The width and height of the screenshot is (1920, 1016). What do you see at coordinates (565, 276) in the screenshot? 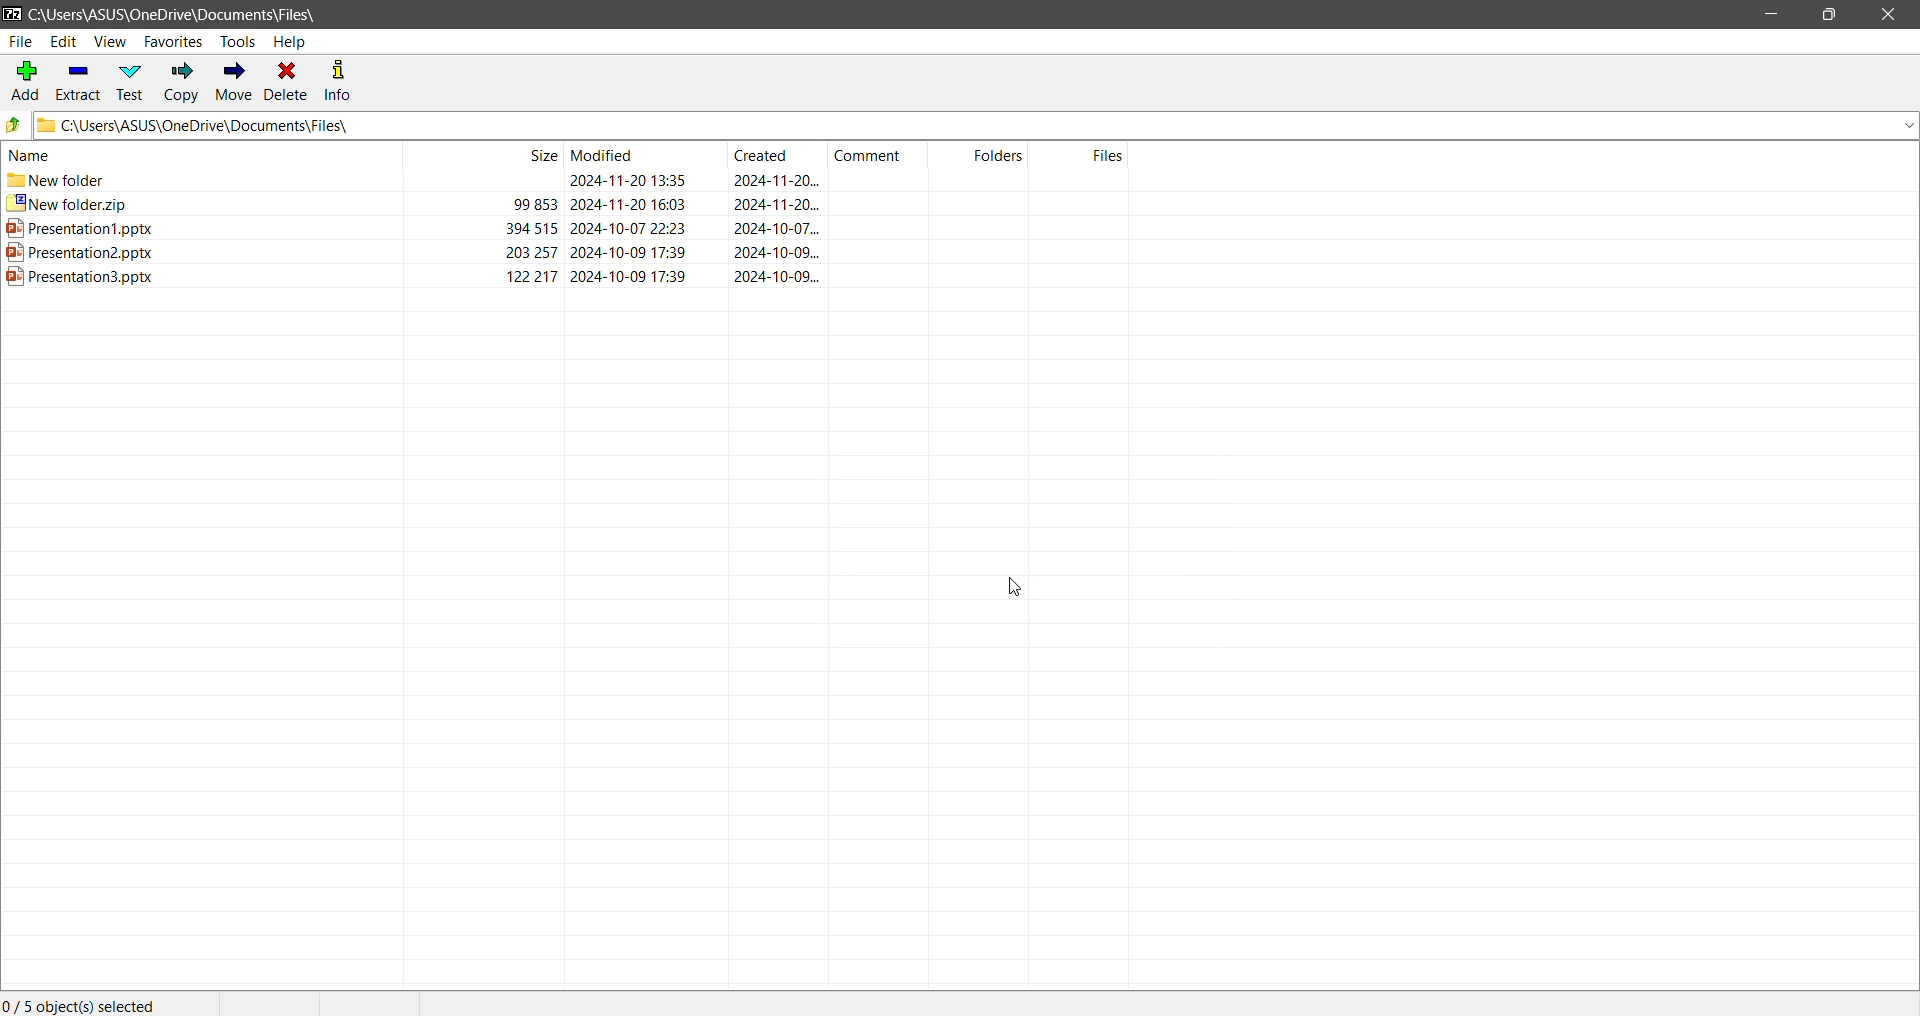
I see `ppt 3` at bounding box center [565, 276].